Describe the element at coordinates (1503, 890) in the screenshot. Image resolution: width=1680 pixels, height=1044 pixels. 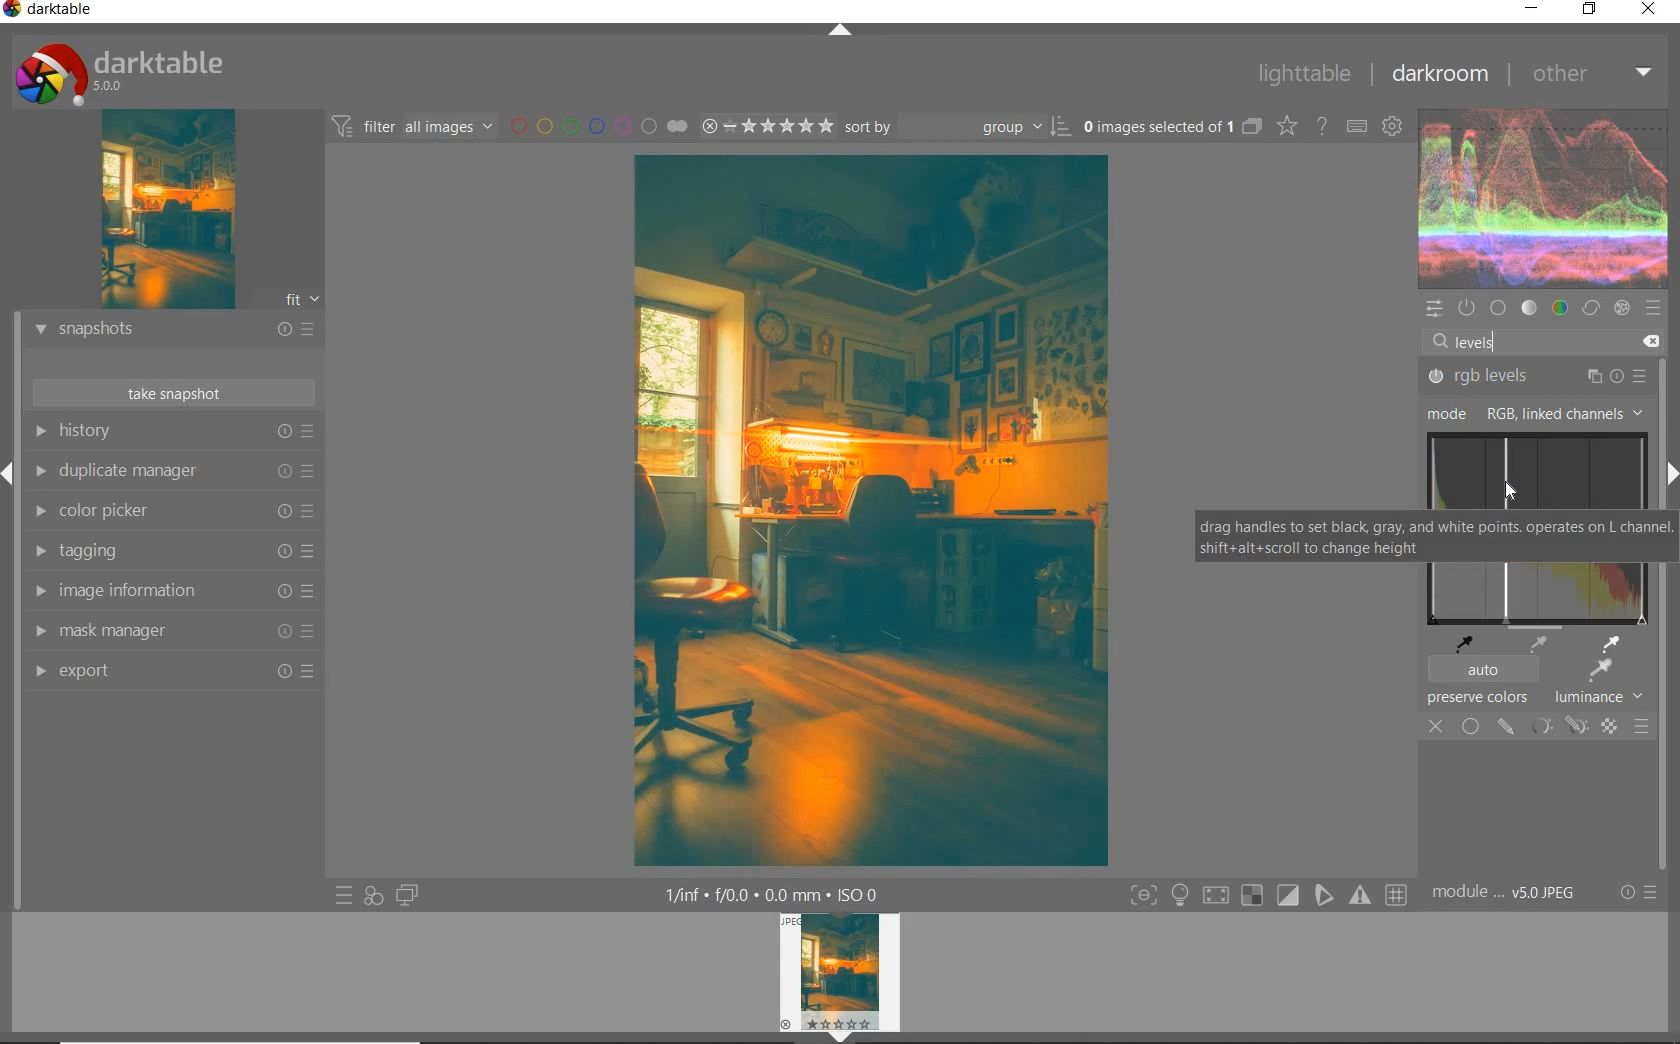
I see `module` at that location.